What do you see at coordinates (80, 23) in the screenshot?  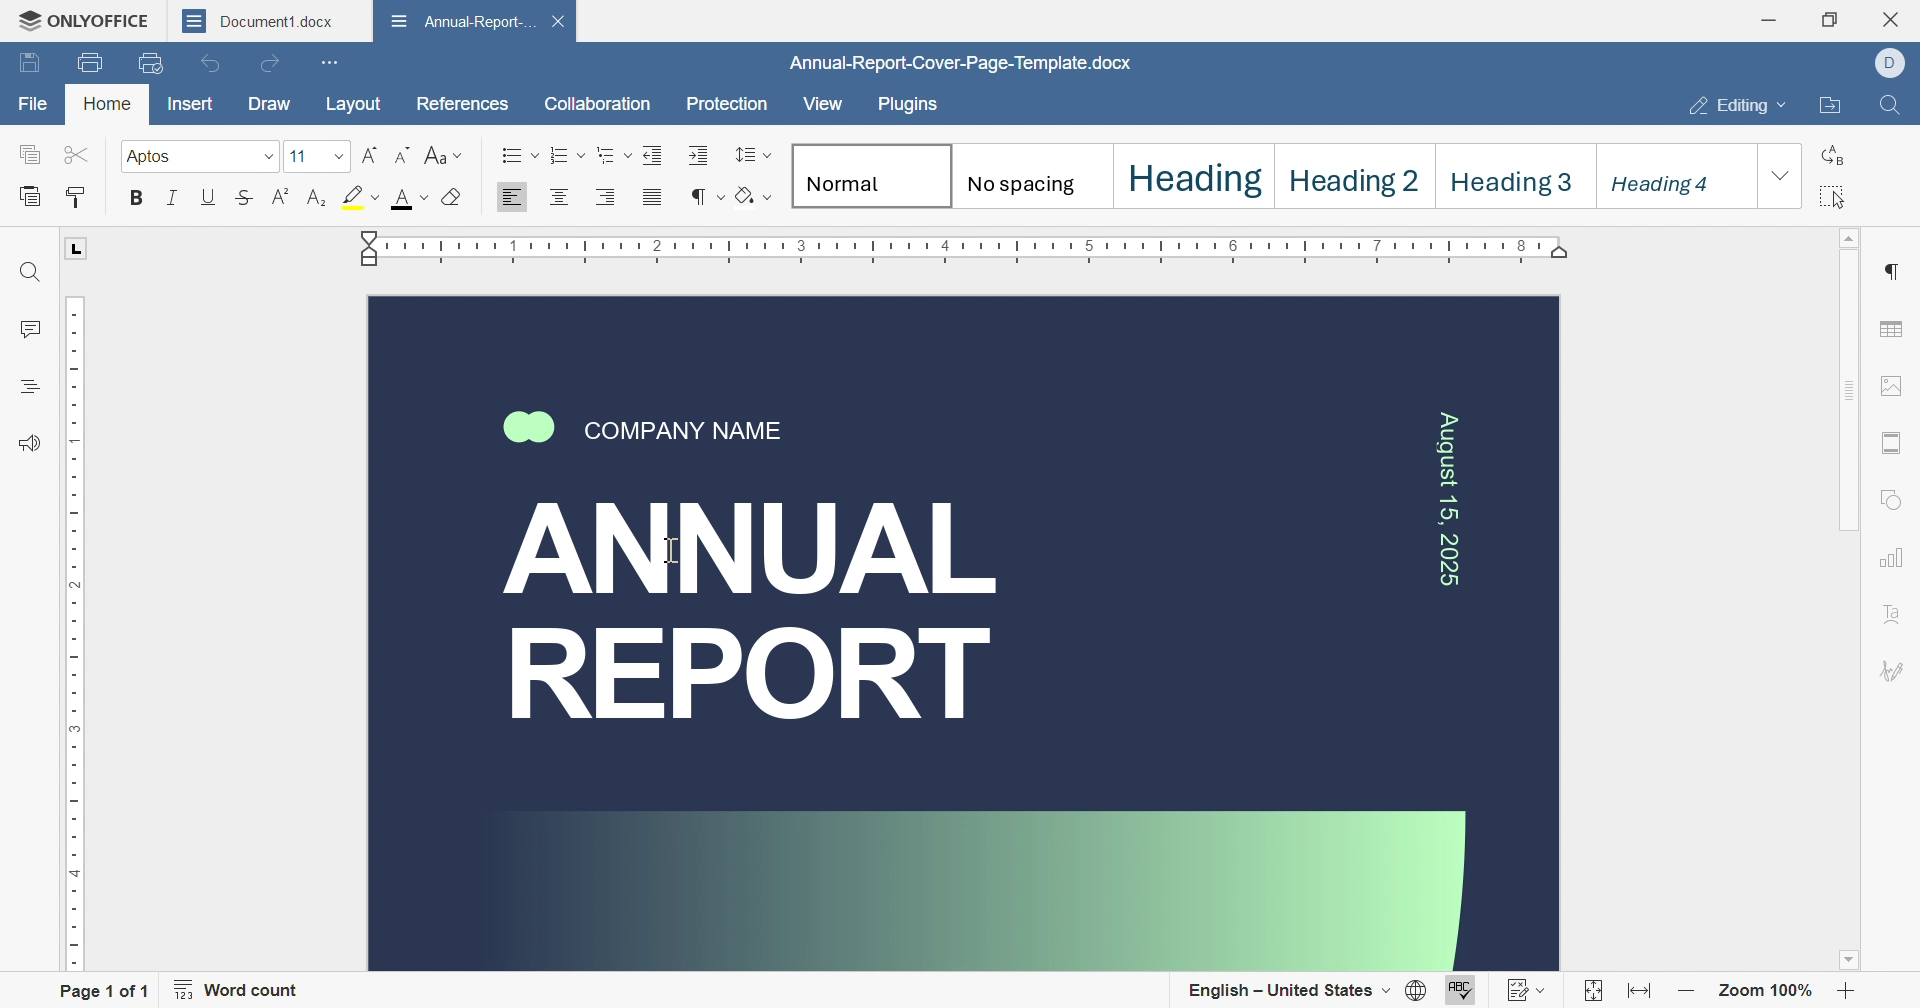 I see `ONLYOFFICE` at bounding box center [80, 23].